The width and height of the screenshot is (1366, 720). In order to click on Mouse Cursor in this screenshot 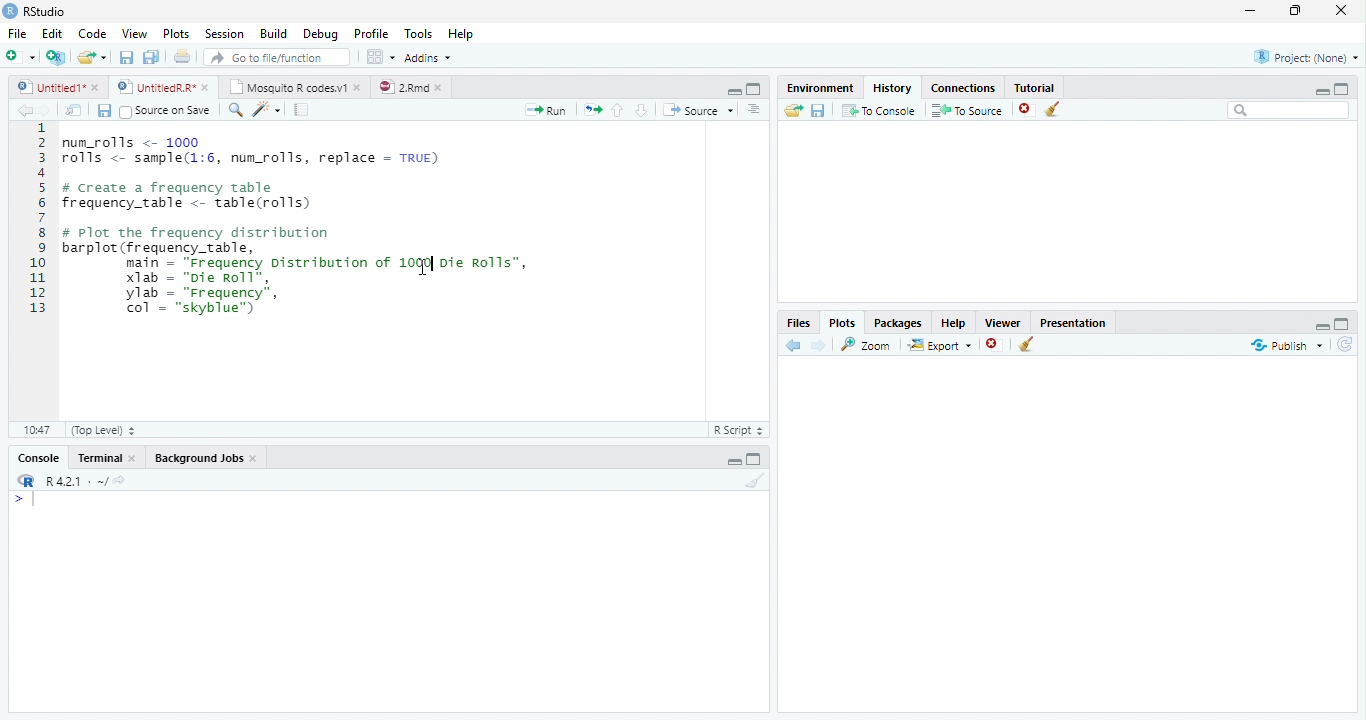, I will do `click(421, 269)`.